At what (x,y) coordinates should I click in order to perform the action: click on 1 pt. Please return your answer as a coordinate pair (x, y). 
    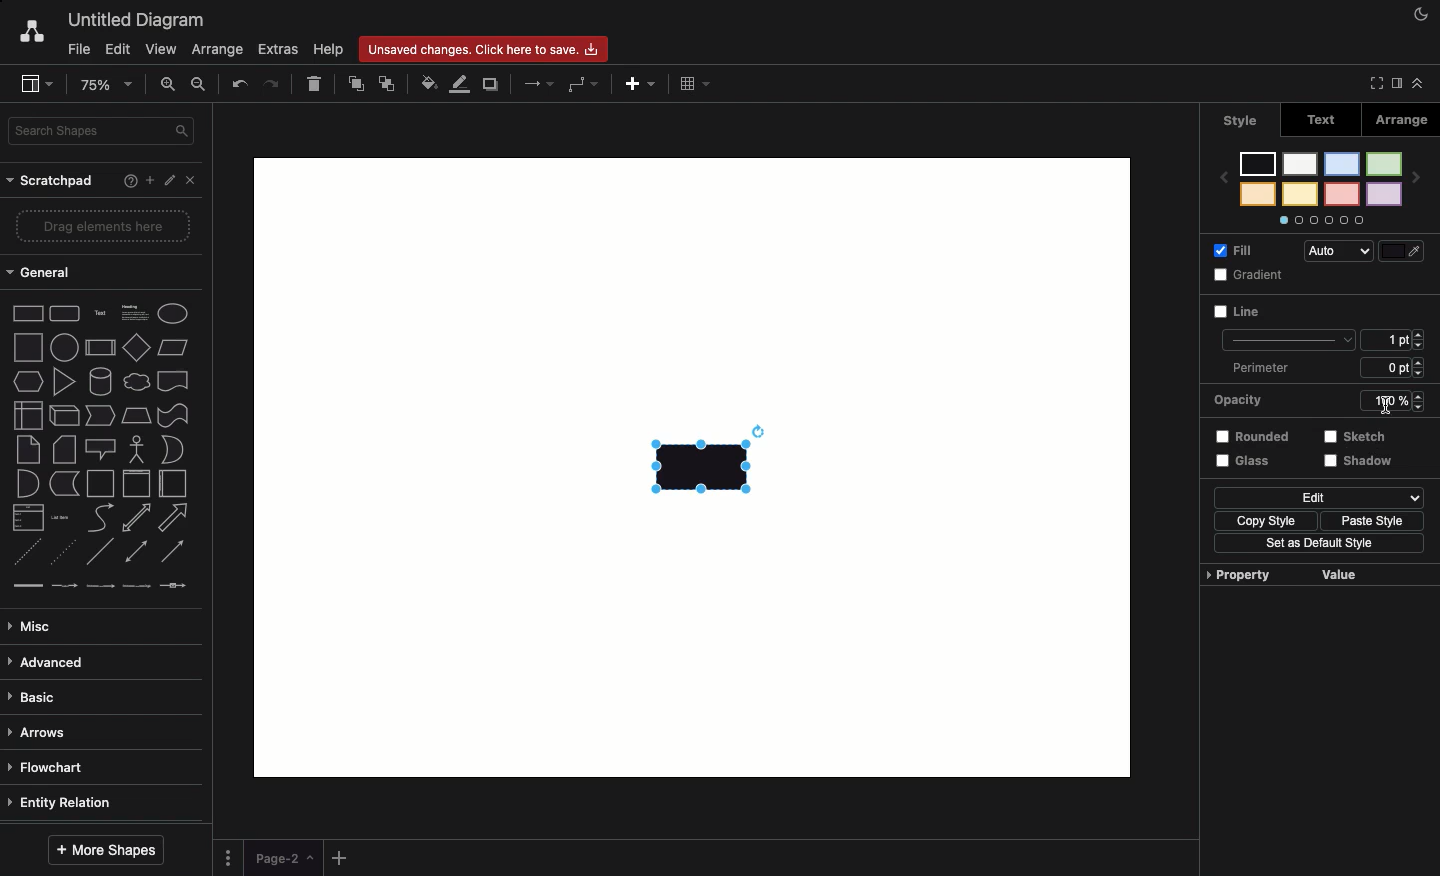
    Looking at the image, I should click on (1390, 342).